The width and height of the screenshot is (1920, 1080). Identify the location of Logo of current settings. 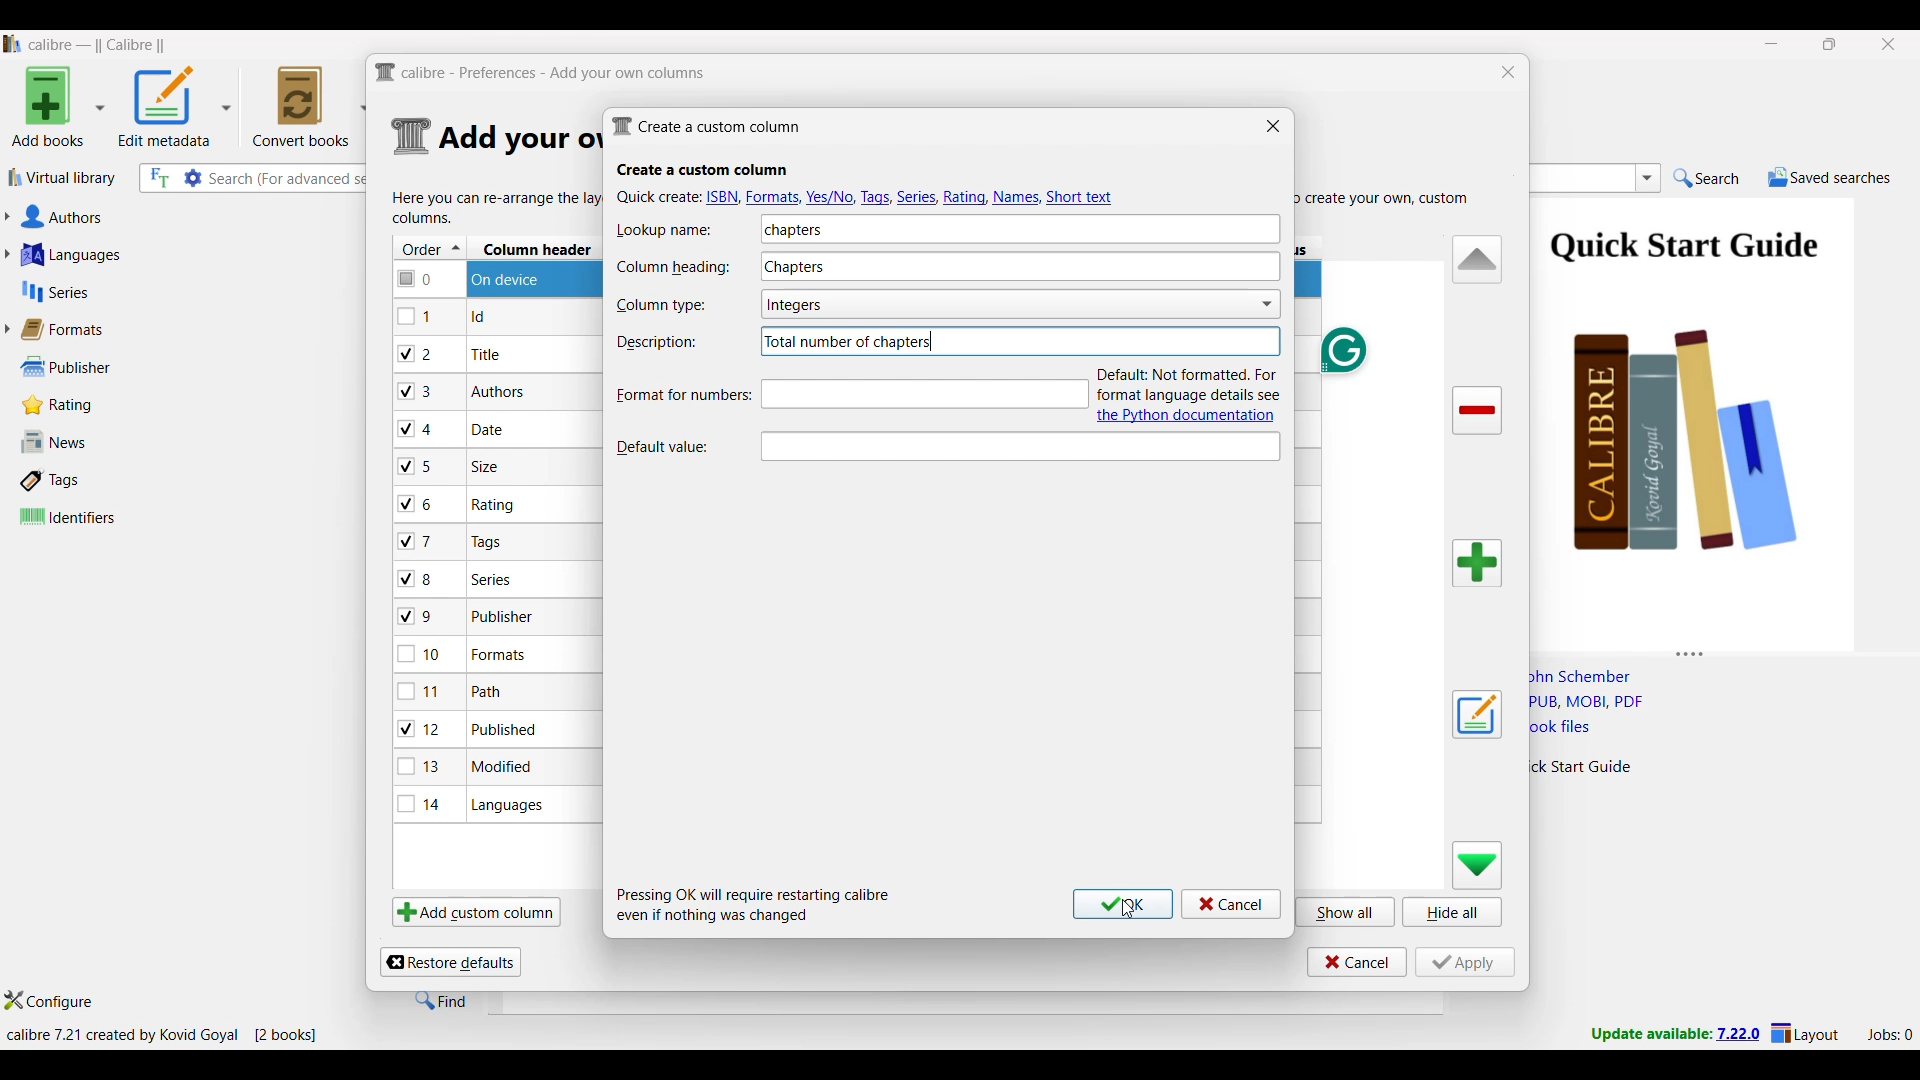
(412, 137).